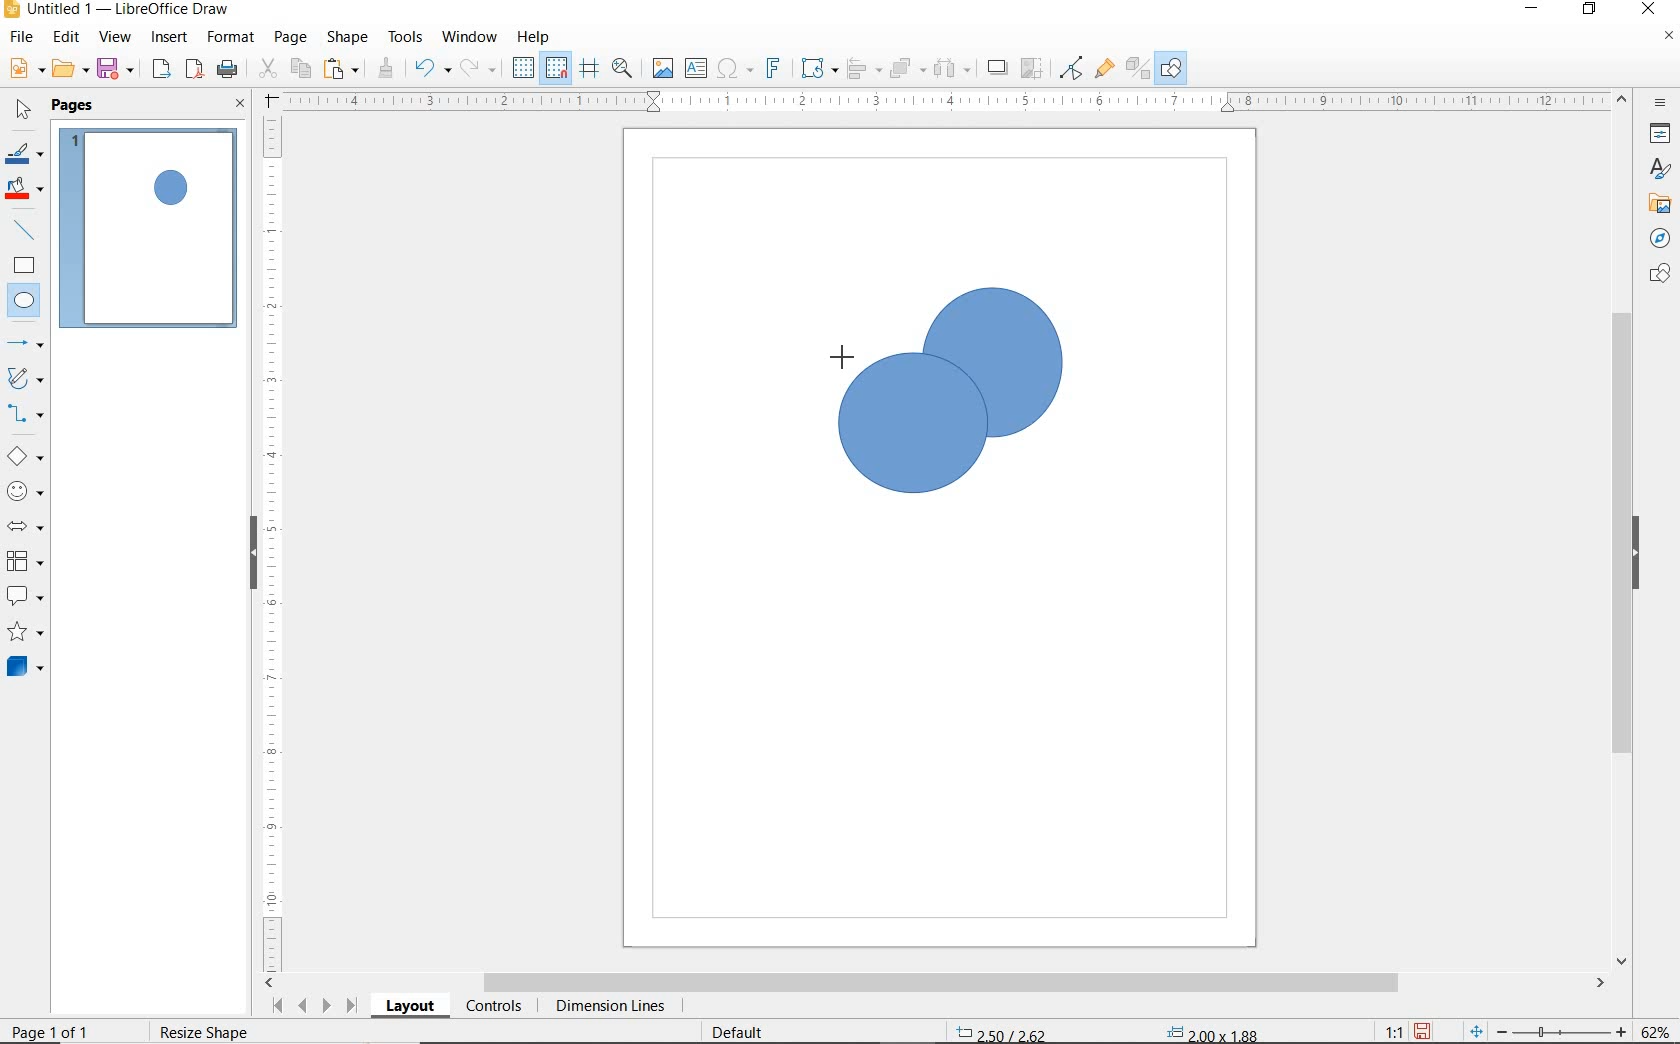 The height and width of the screenshot is (1044, 1680). I want to click on SHOW DRAW FUNCTONS, so click(1171, 68).